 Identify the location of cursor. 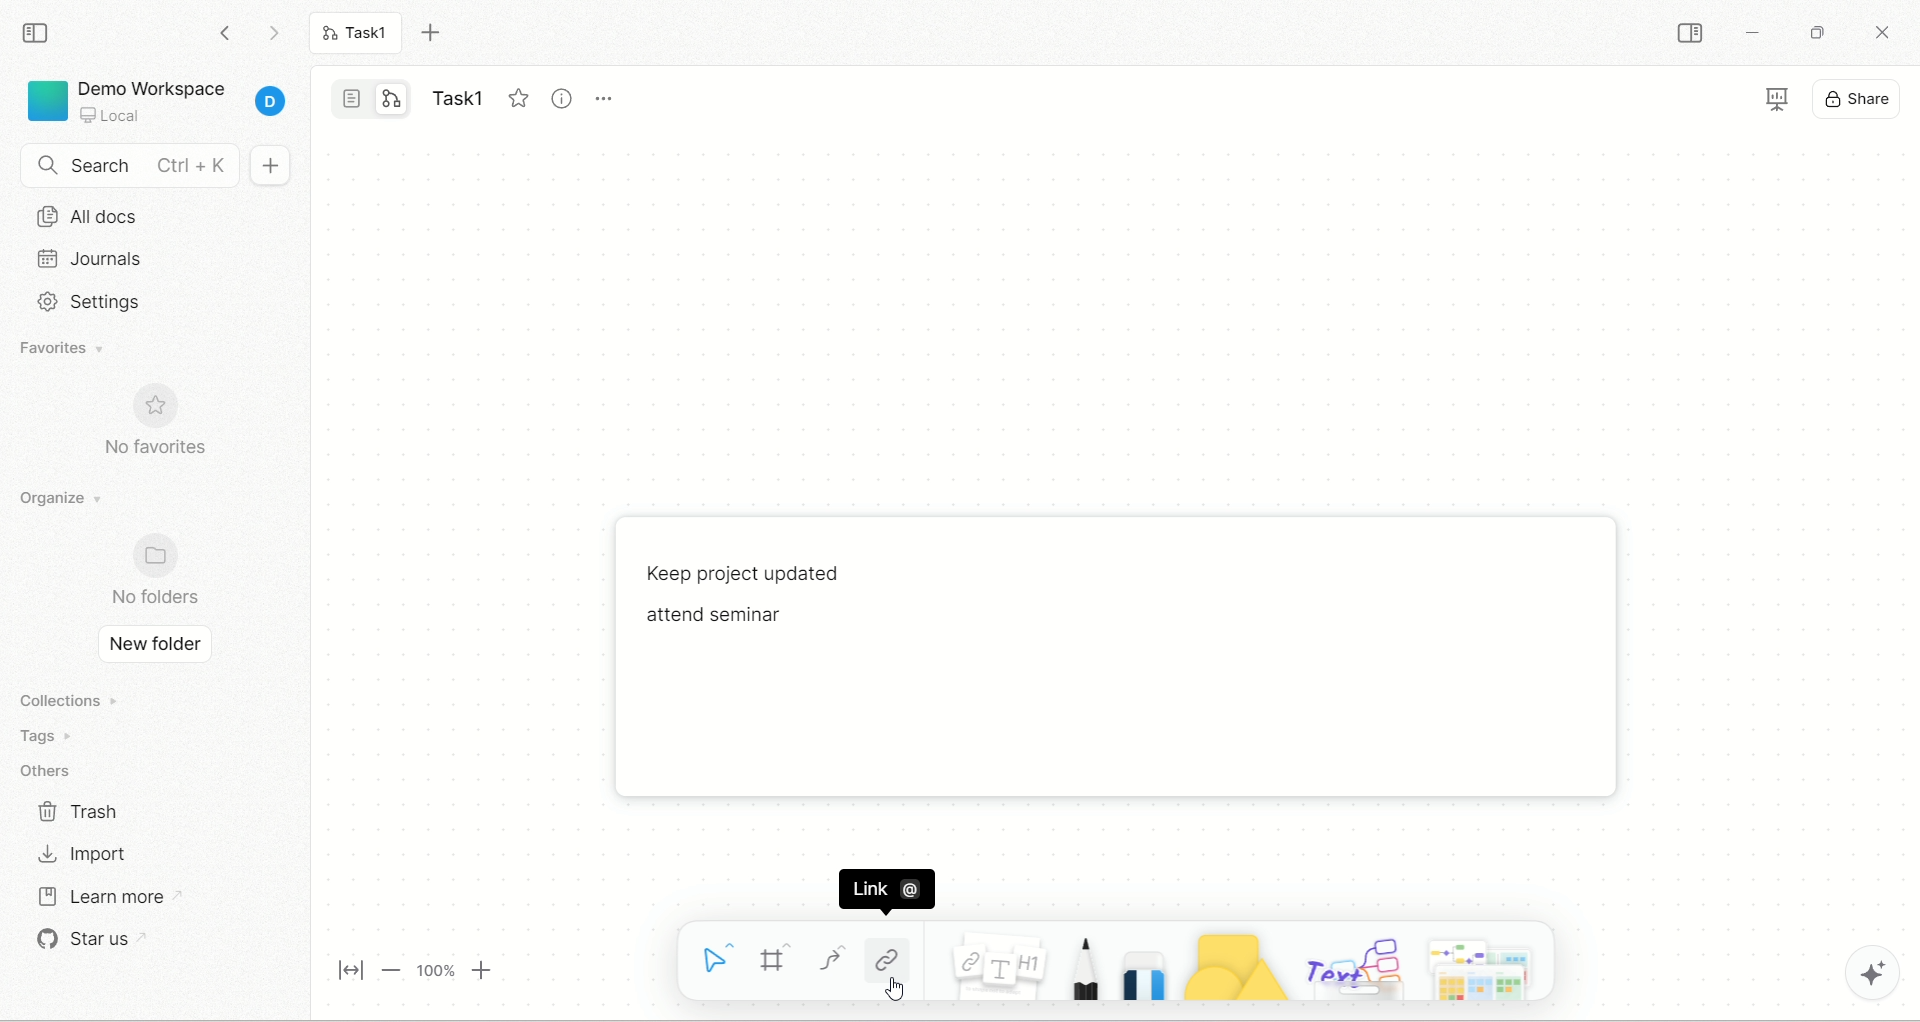
(897, 989).